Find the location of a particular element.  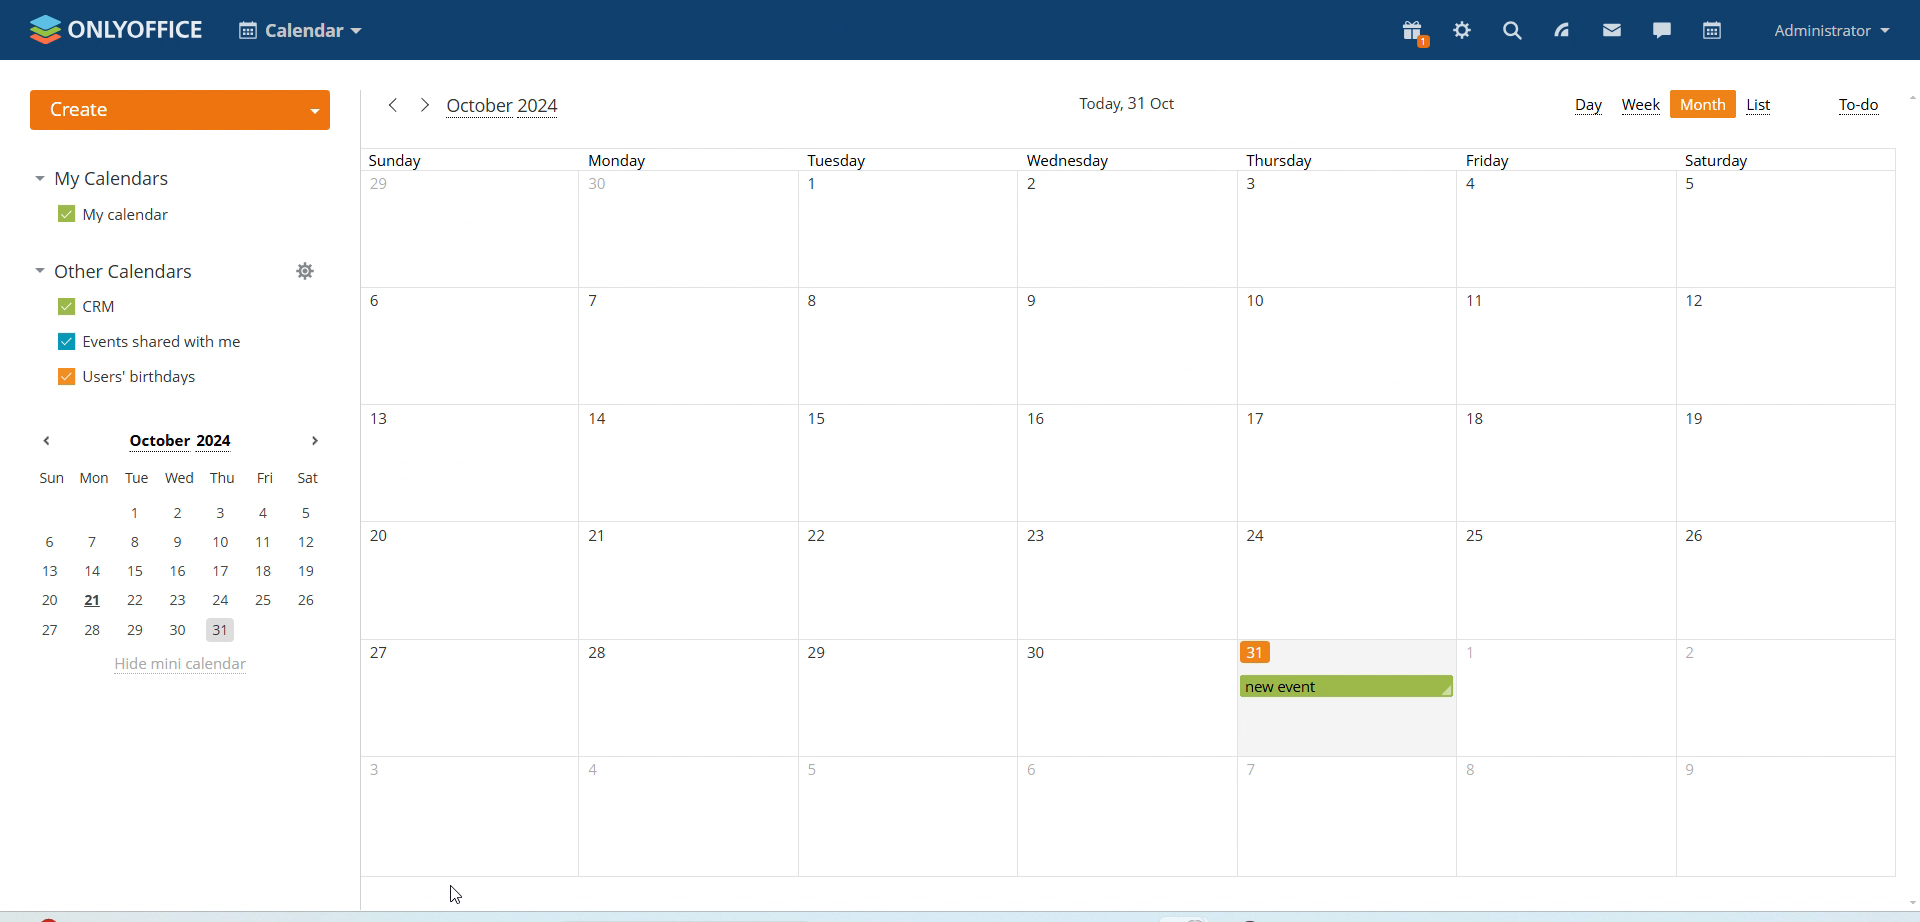

Tuesdays is located at coordinates (905, 513).